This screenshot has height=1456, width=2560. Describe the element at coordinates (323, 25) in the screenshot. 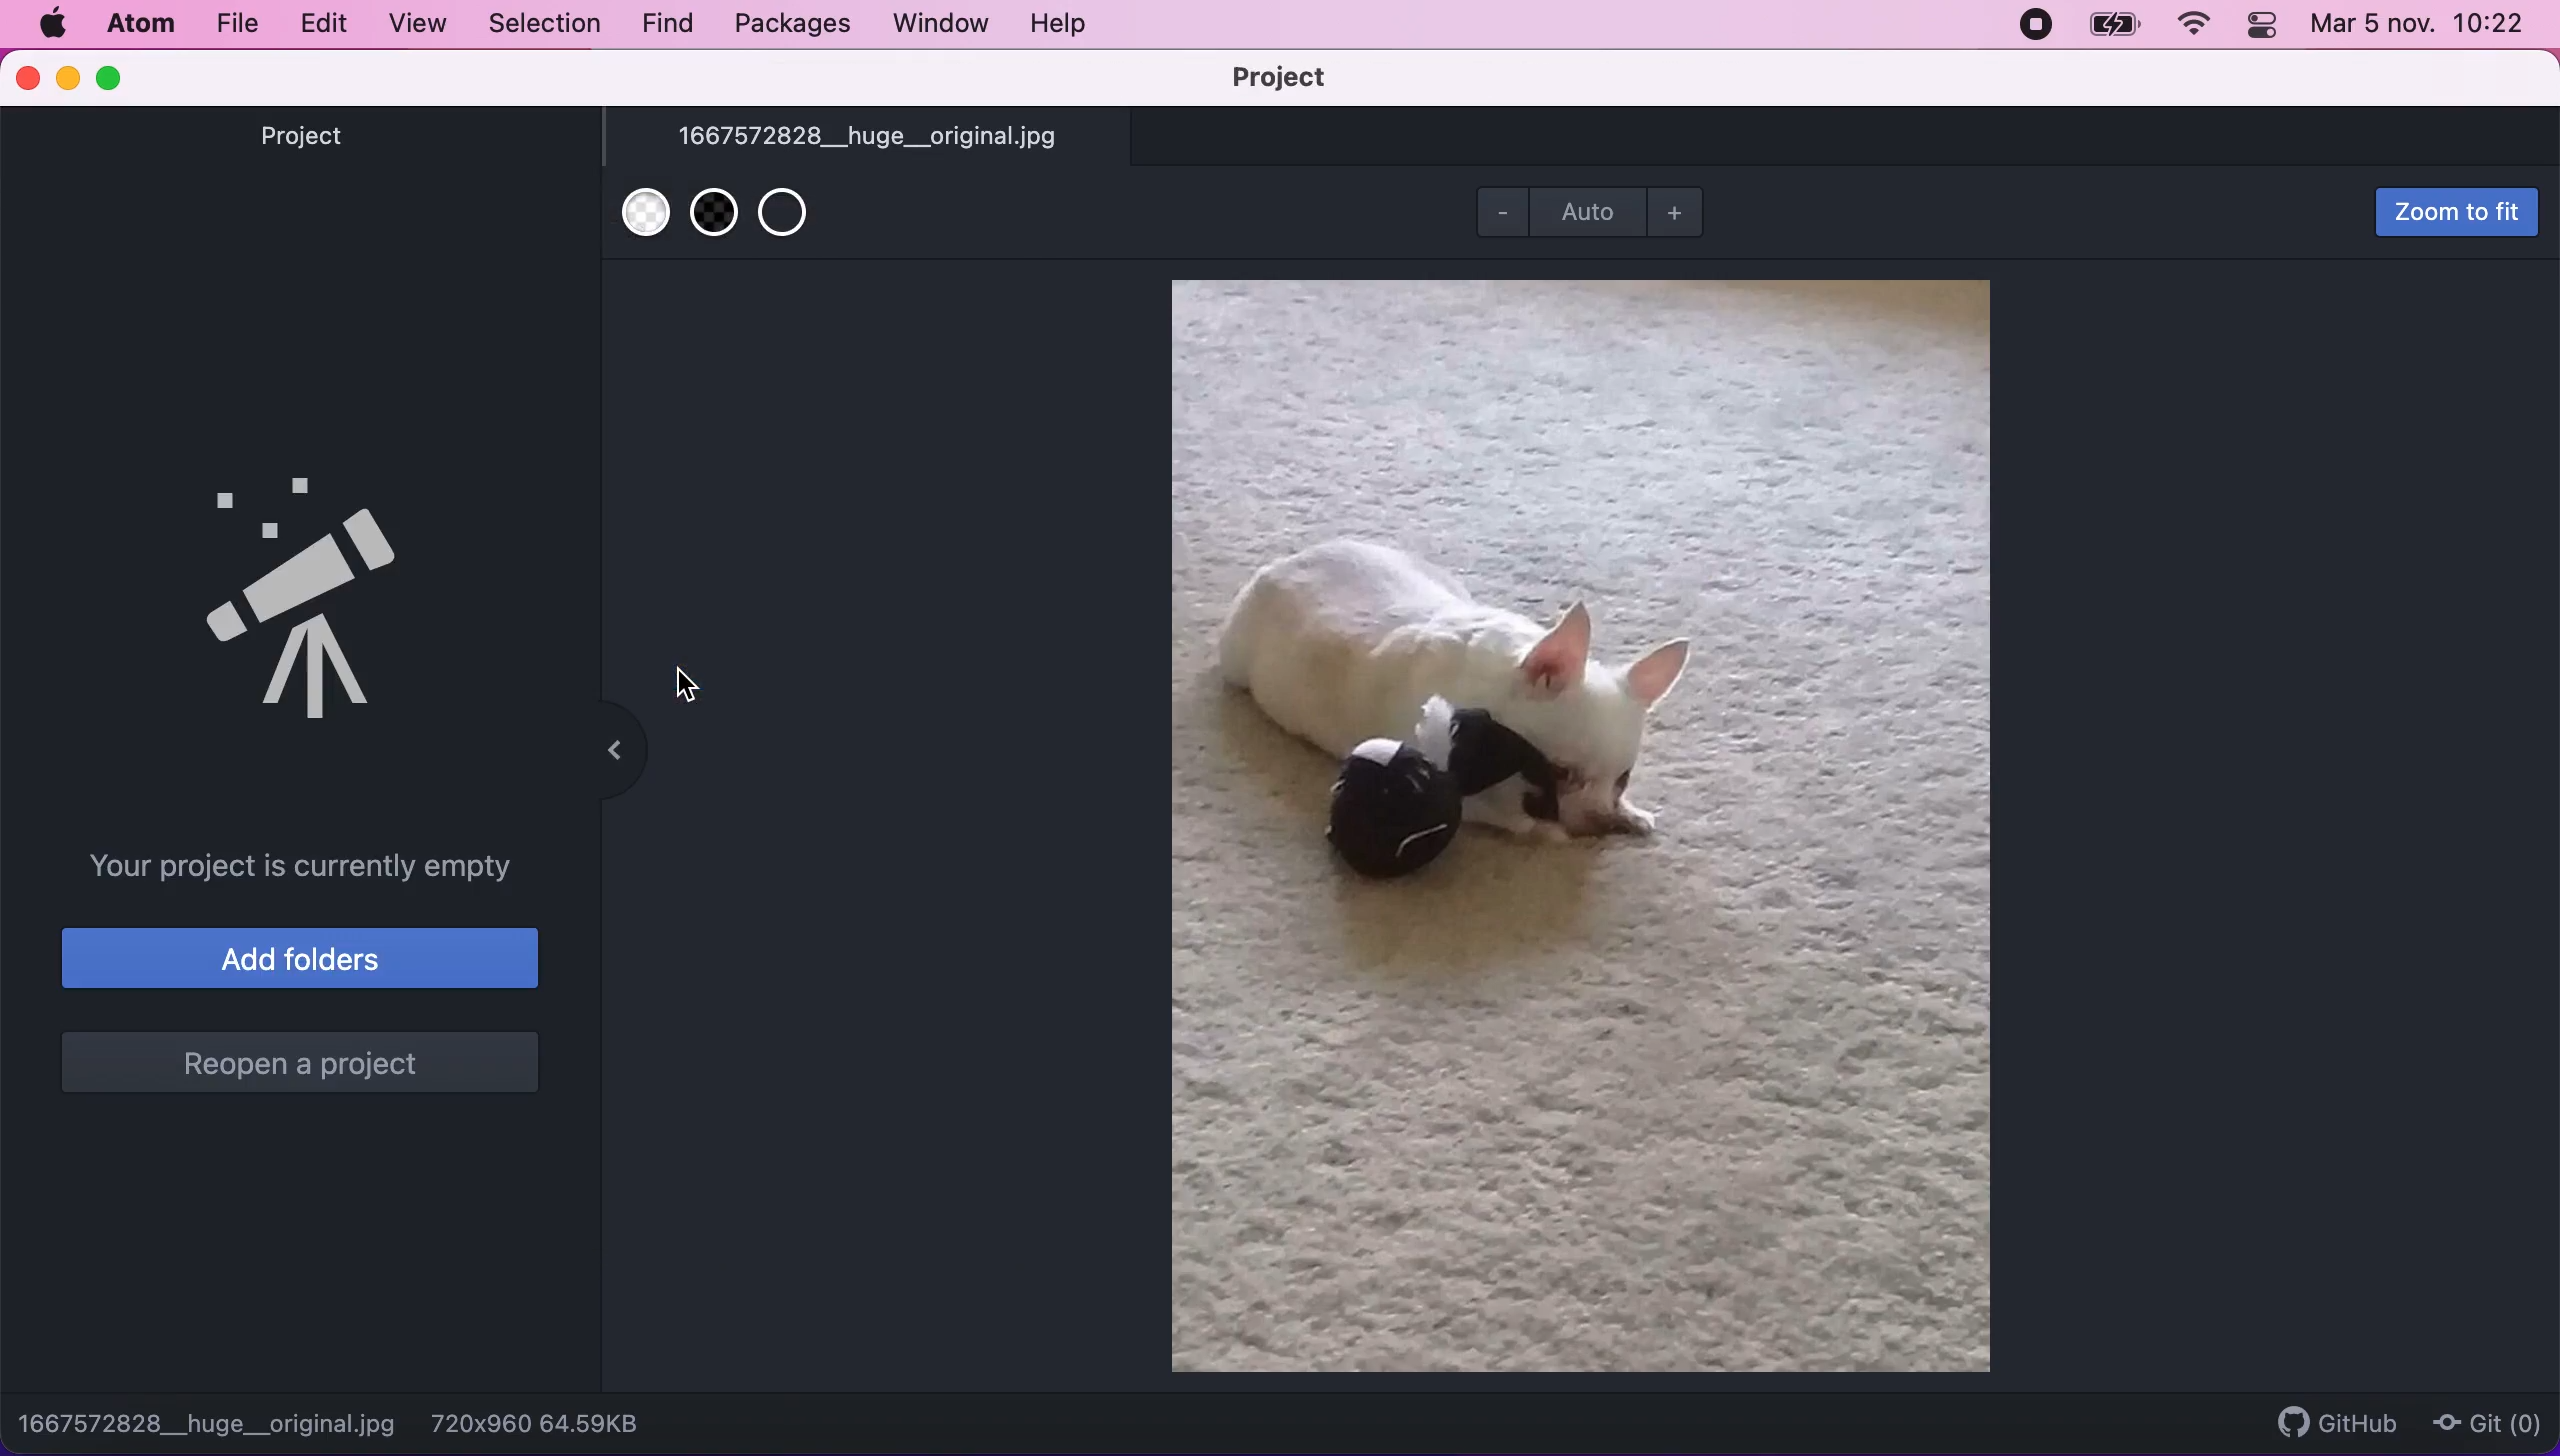

I see `edit` at that location.